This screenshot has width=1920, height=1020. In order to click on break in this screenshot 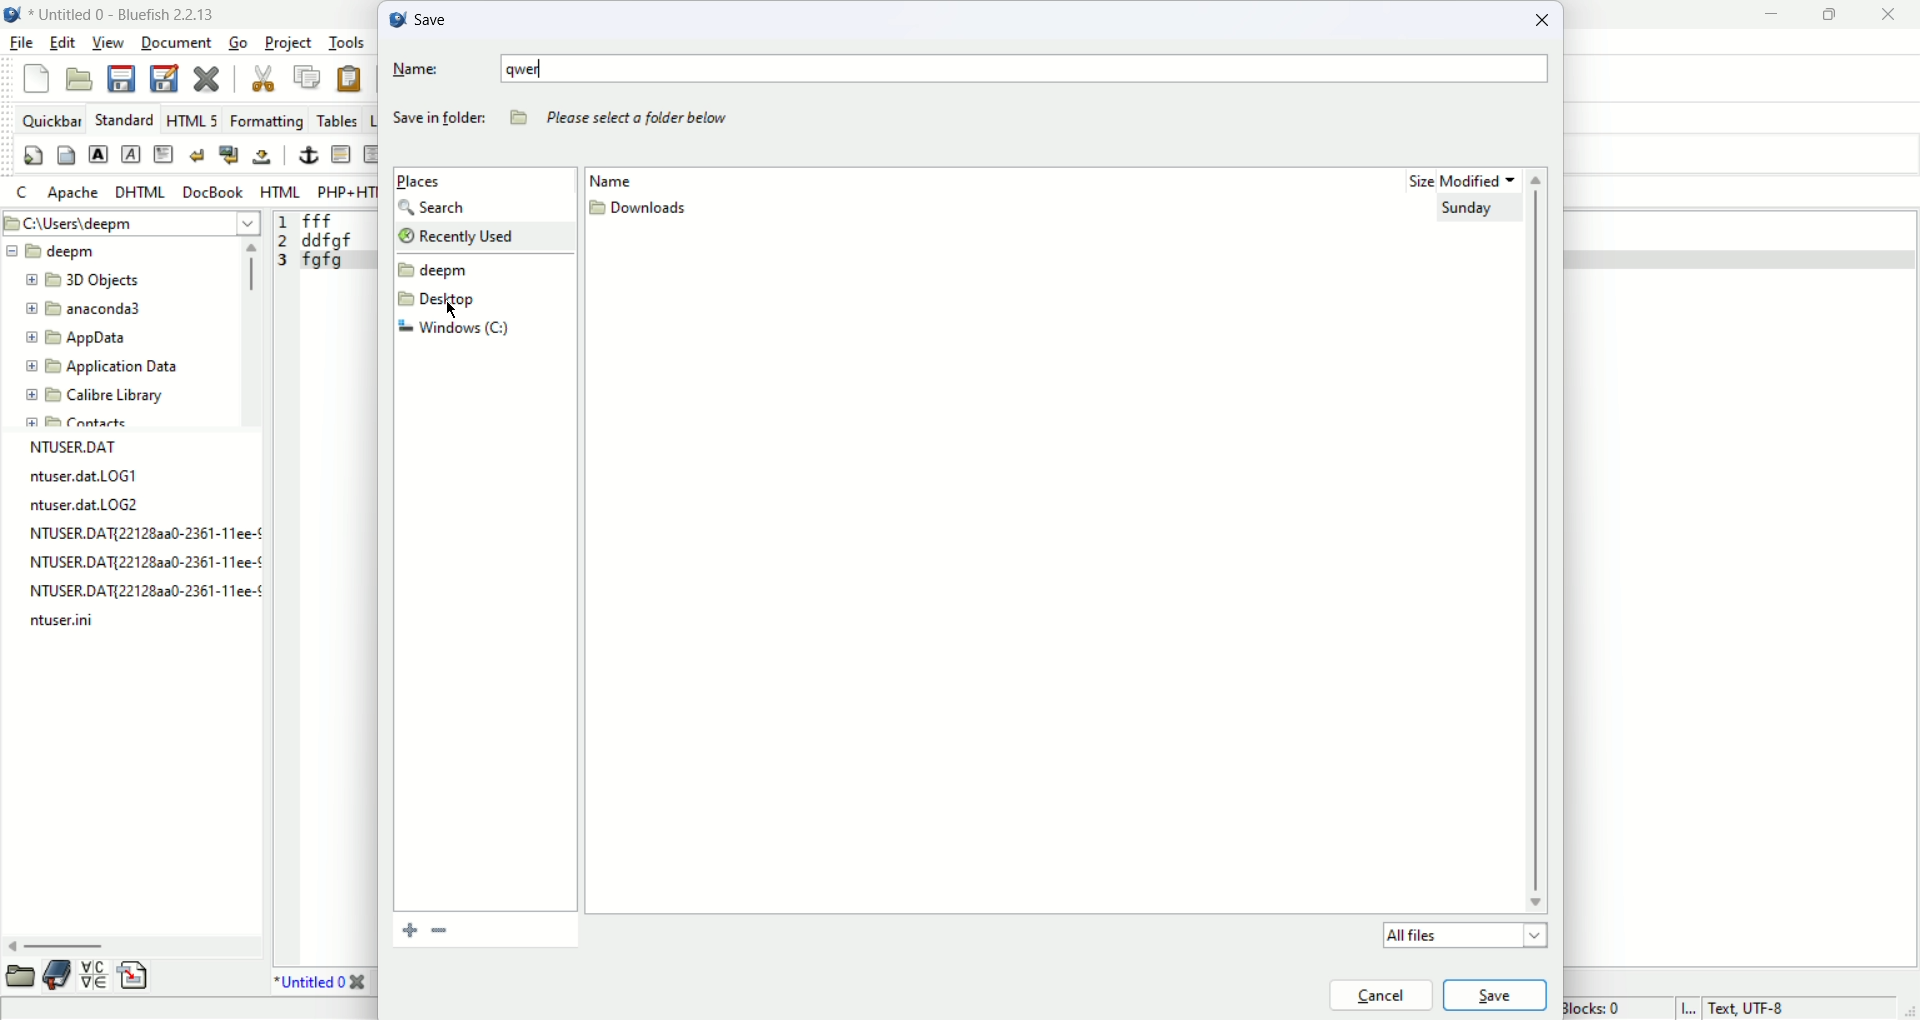, I will do `click(197, 156)`.